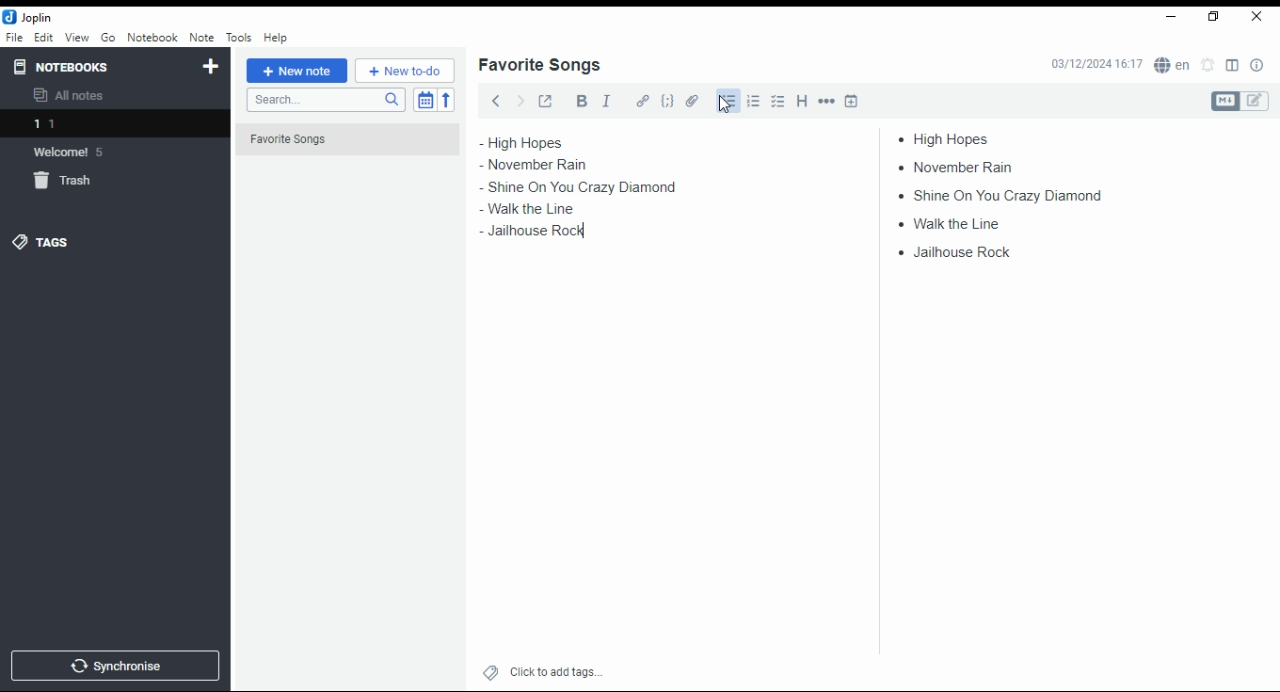 The width and height of the screenshot is (1280, 692). Describe the element at coordinates (325, 100) in the screenshot. I see `search` at that location.